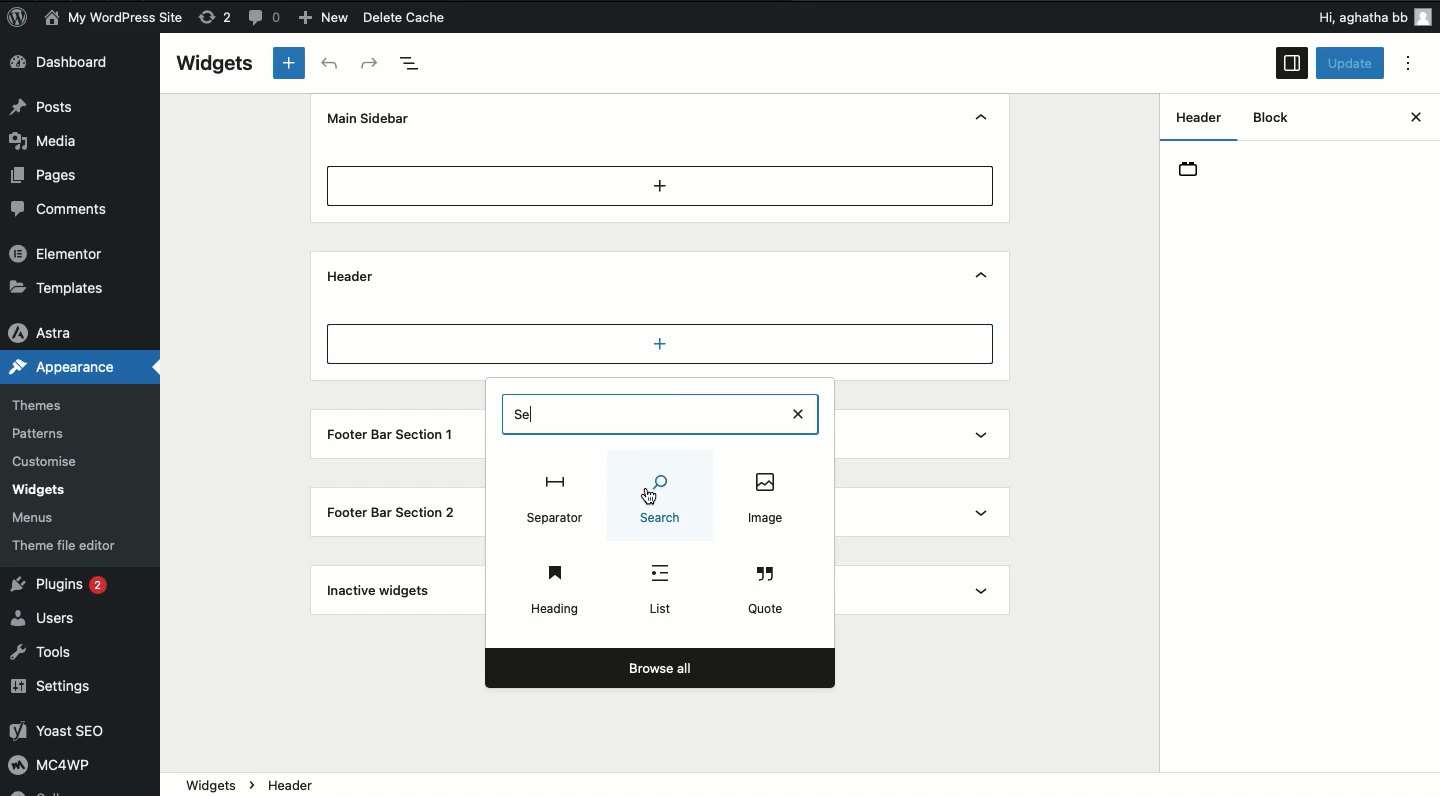 The width and height of the screenshot is (1440, 796). What do you see at coordinates (653, 503) in the screenshot?
I see `cursor` at bounding box center [653, 503].